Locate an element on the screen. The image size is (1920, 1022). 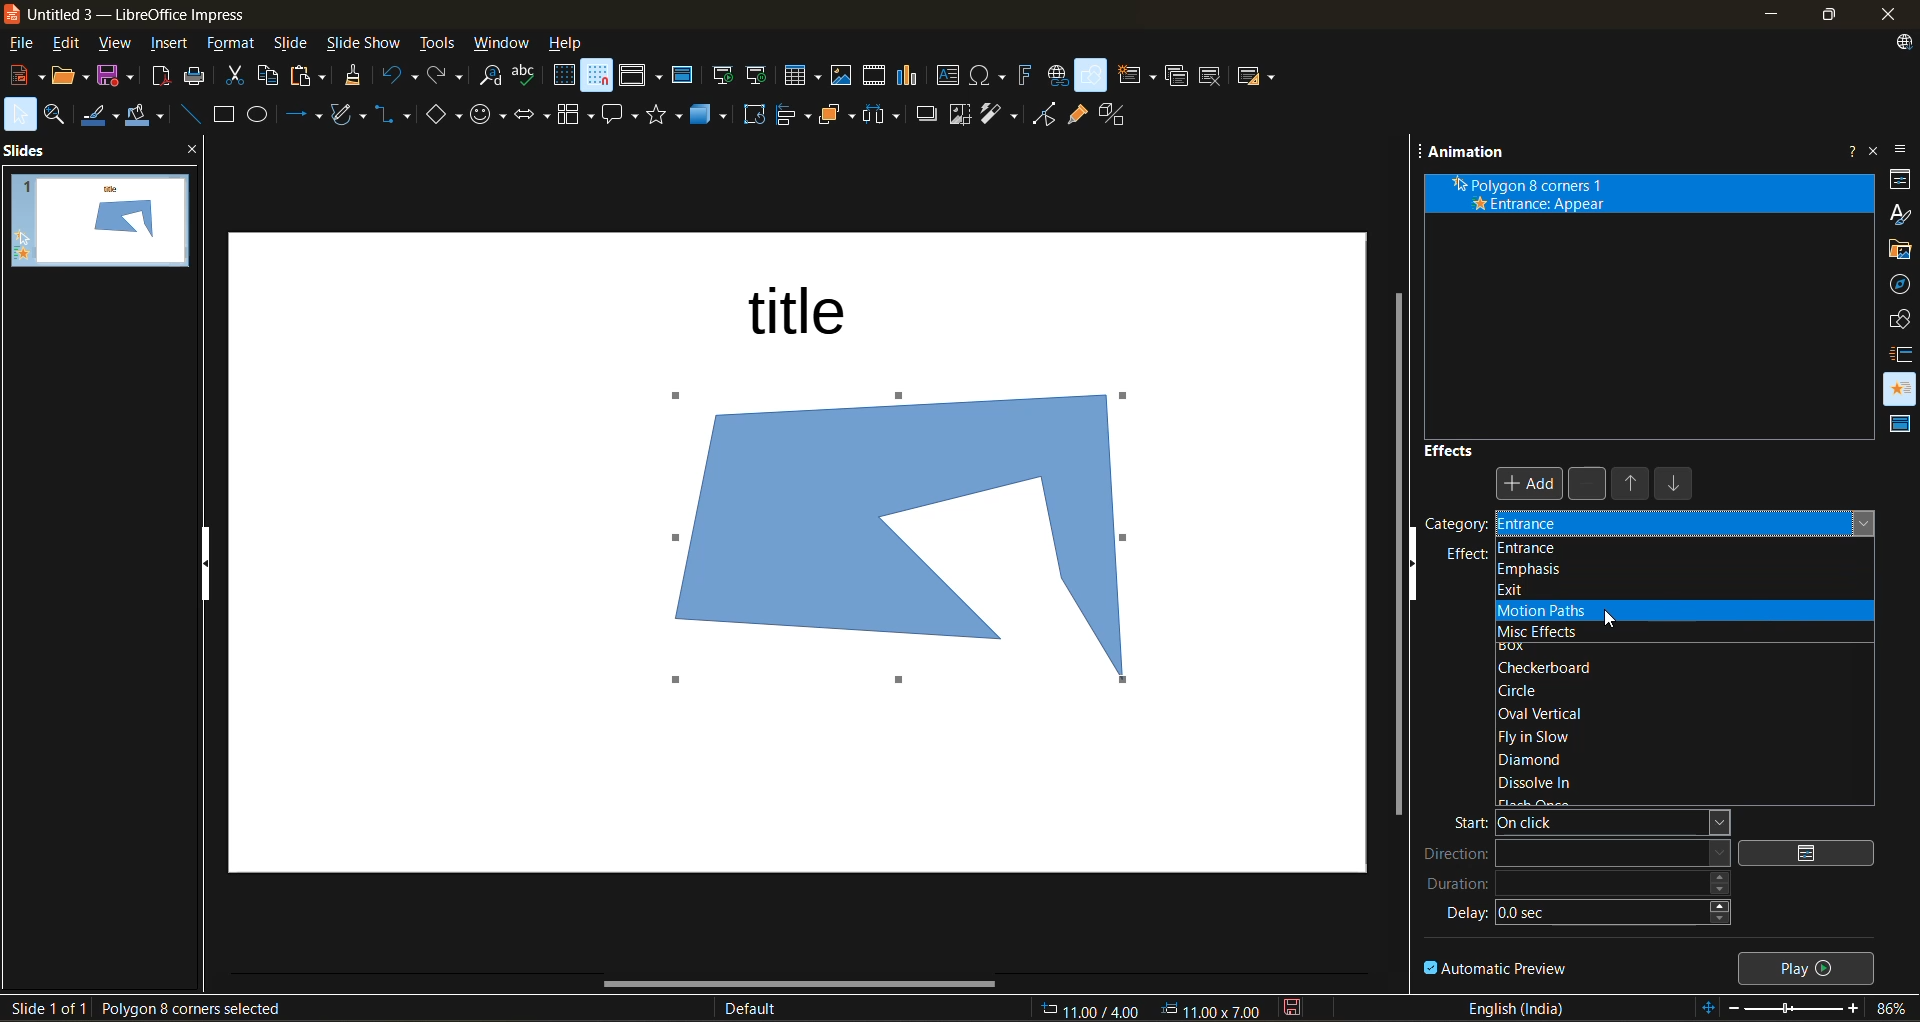
automatic preview is located at coordinates (1498, 967).